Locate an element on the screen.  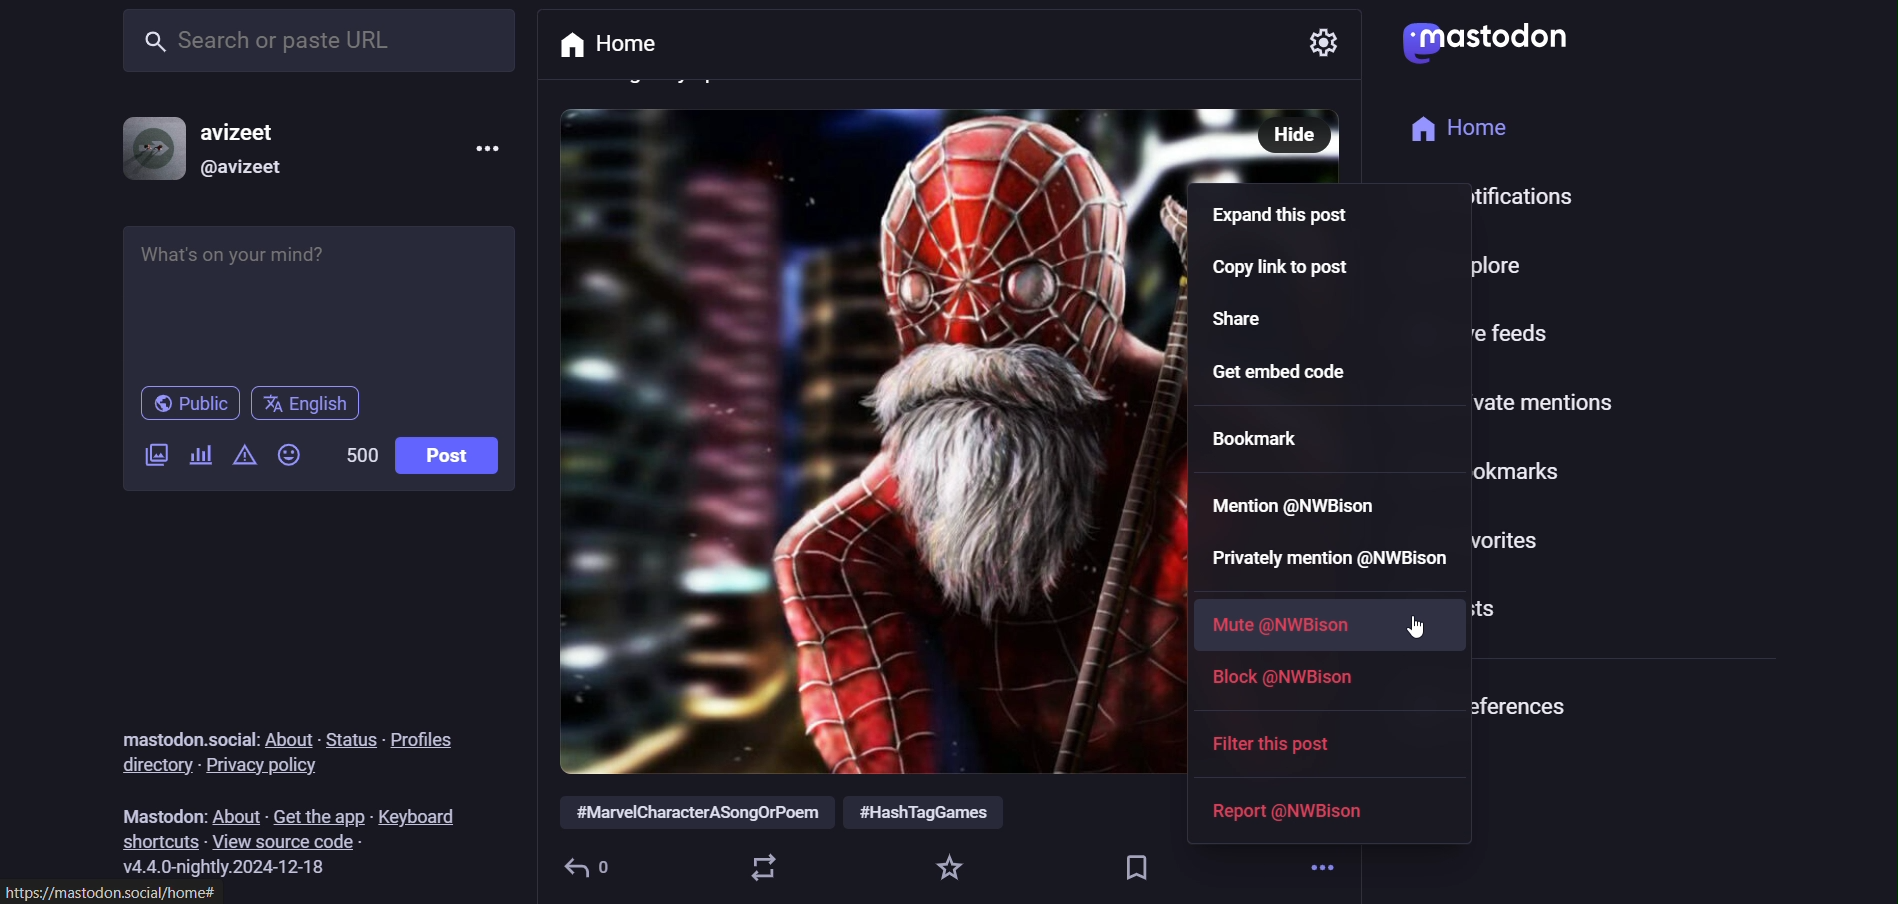
privacy policy is located at coordinates (267, 766).